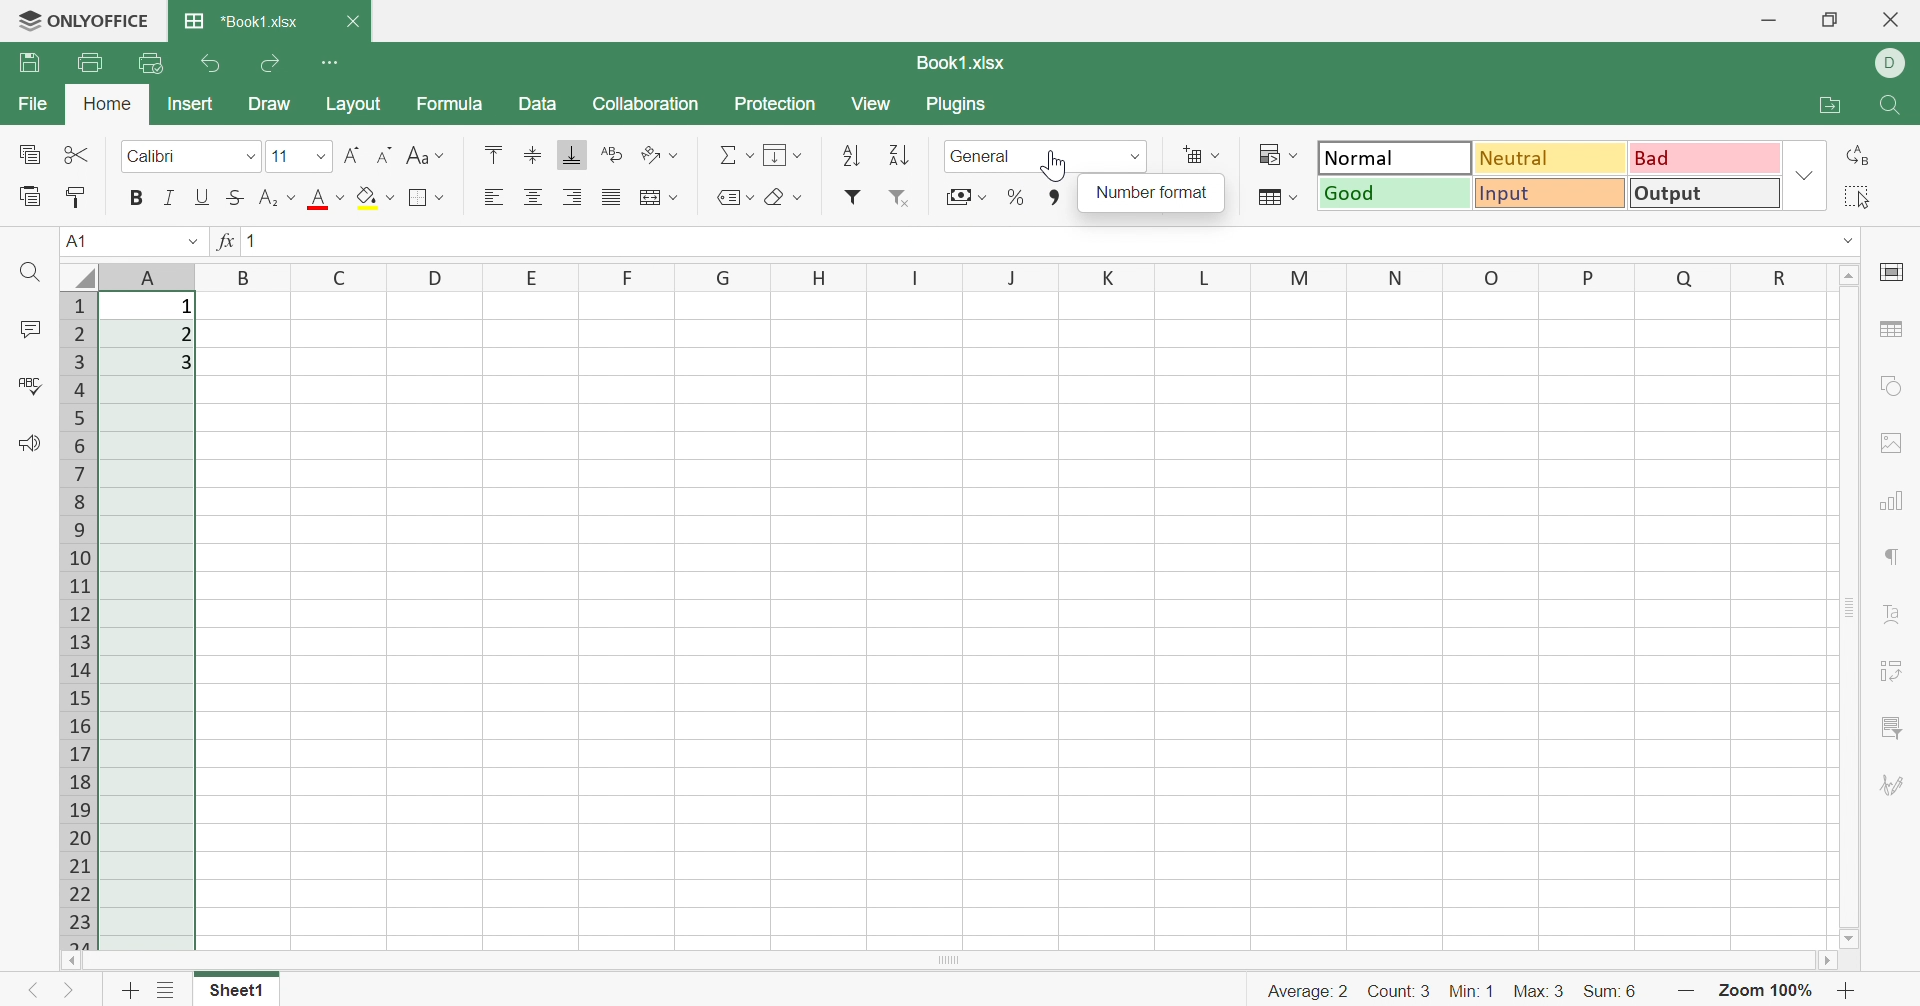 The image size is (1920, 1006). Describe the element at coordinates (169, 197) in the screenshot. I see `Italic` at that location.